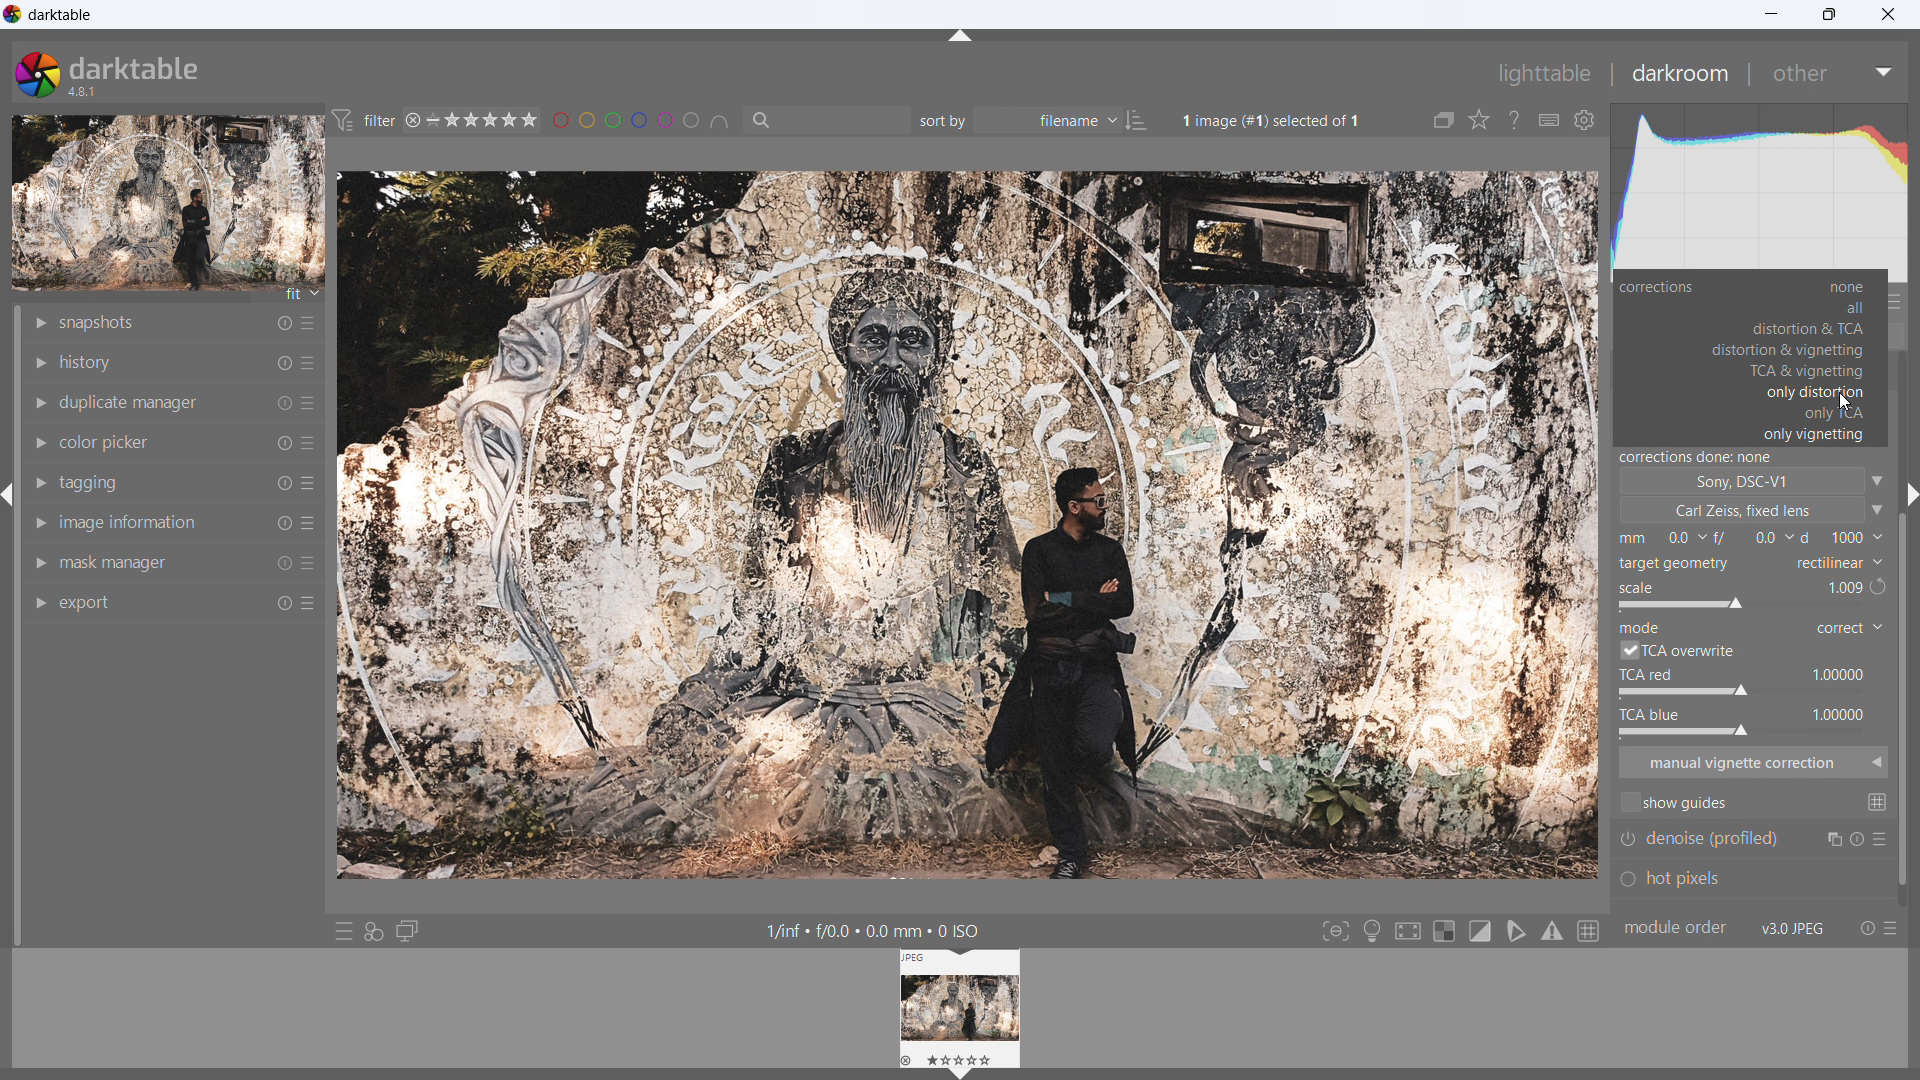  What do you see at coordinates (1877, 589) in the screenshot?
I see `redo` at bounding box center [1877, 589].